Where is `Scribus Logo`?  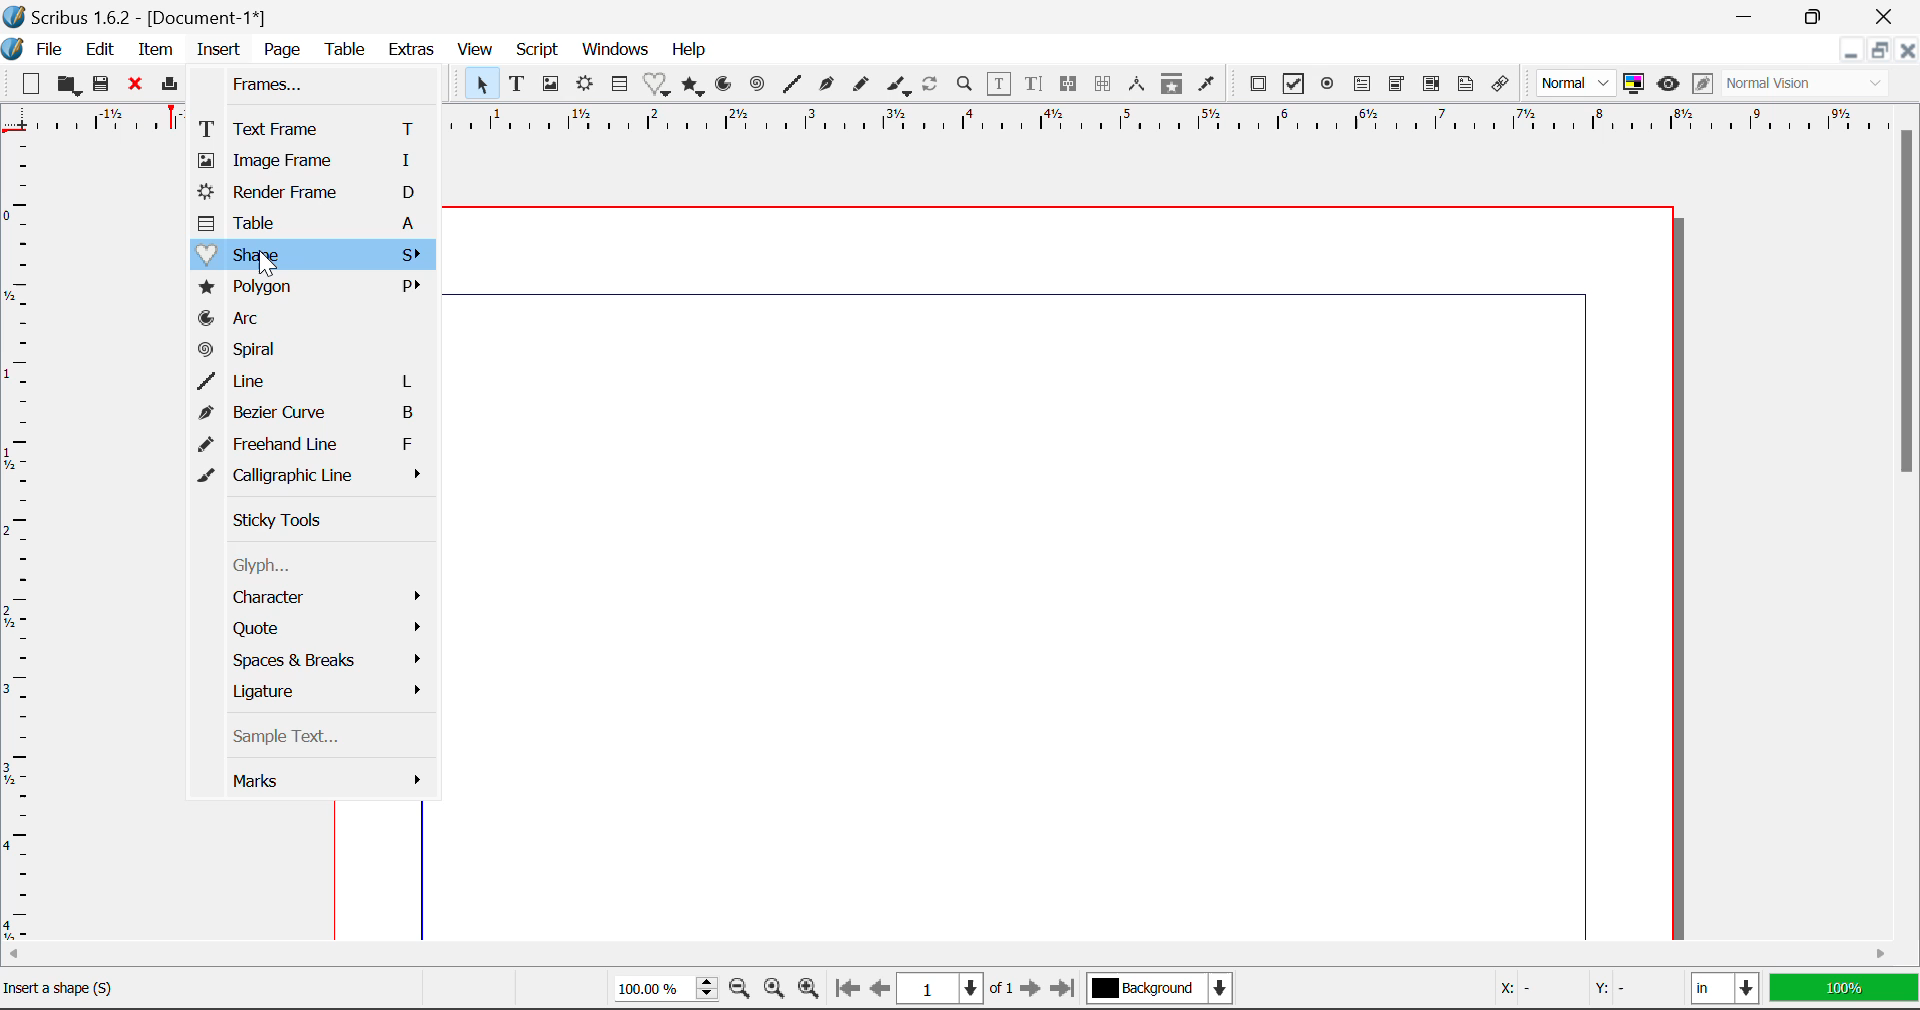
Scribus Logo is located at coordinates (12, 50).